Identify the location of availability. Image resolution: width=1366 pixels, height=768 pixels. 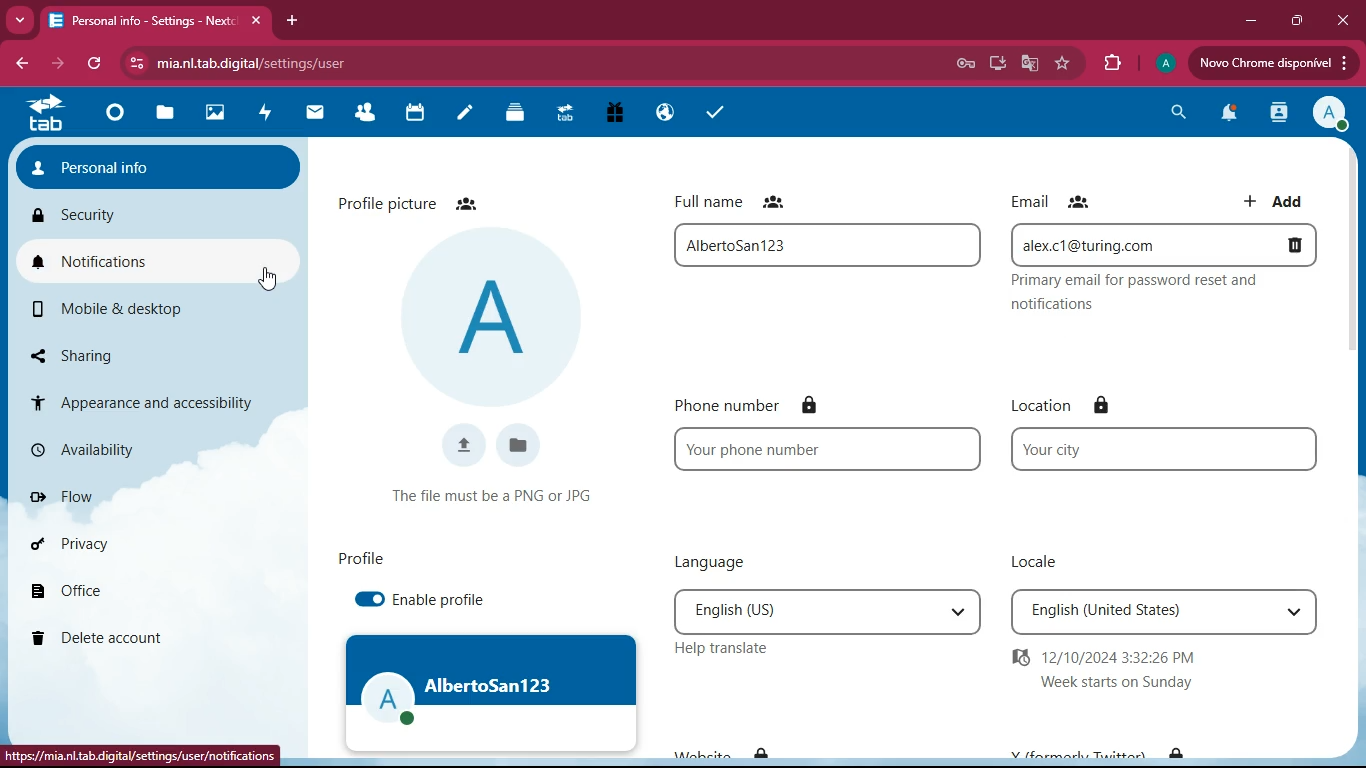
(143, 449).